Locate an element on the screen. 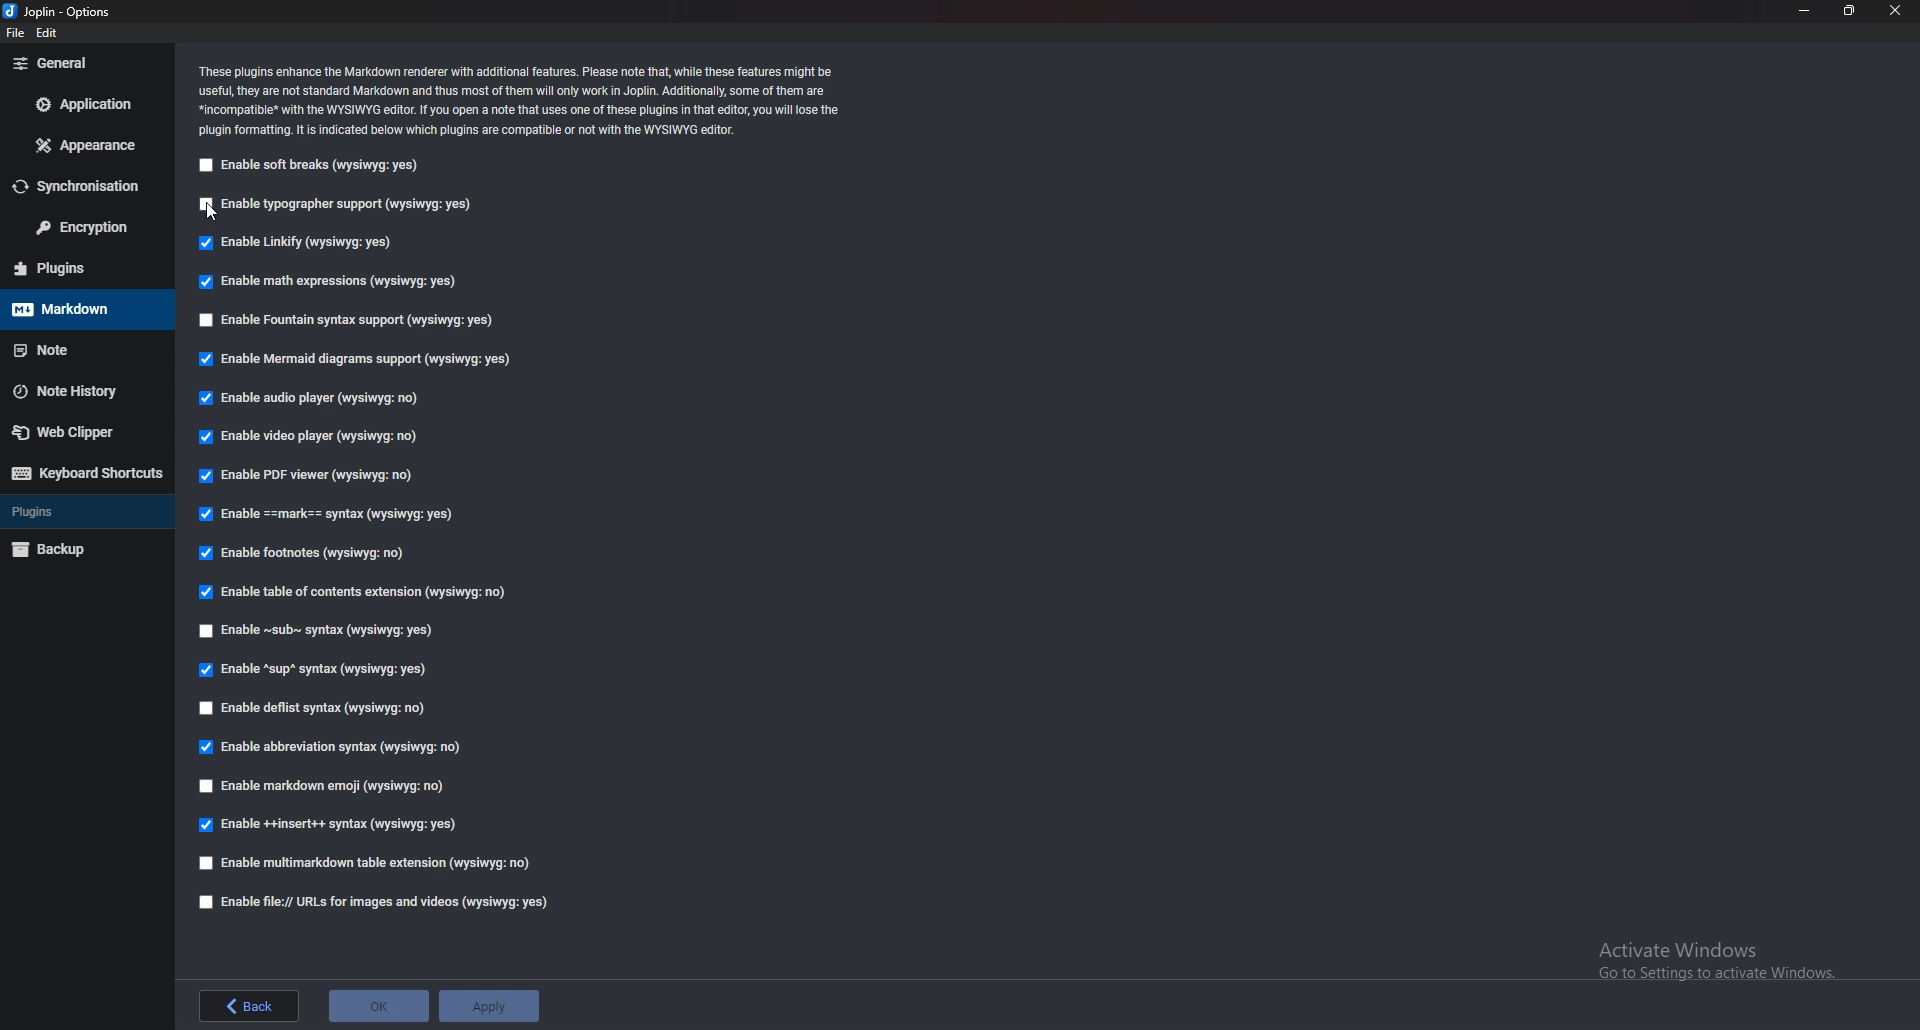 The height and width of the screenshot is (1030, 1920). plugins is located at coordinates (85, 268).